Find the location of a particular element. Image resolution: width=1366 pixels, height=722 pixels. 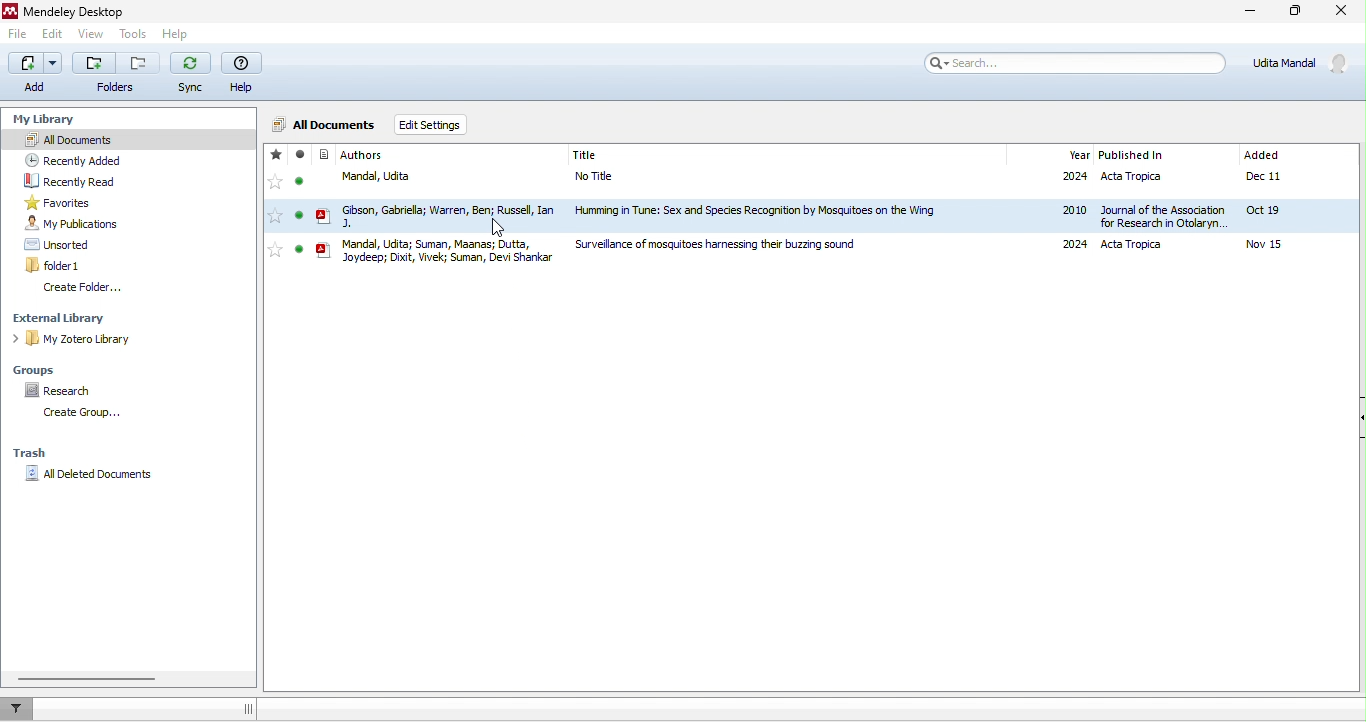

file is located at coordinates (847, 250).